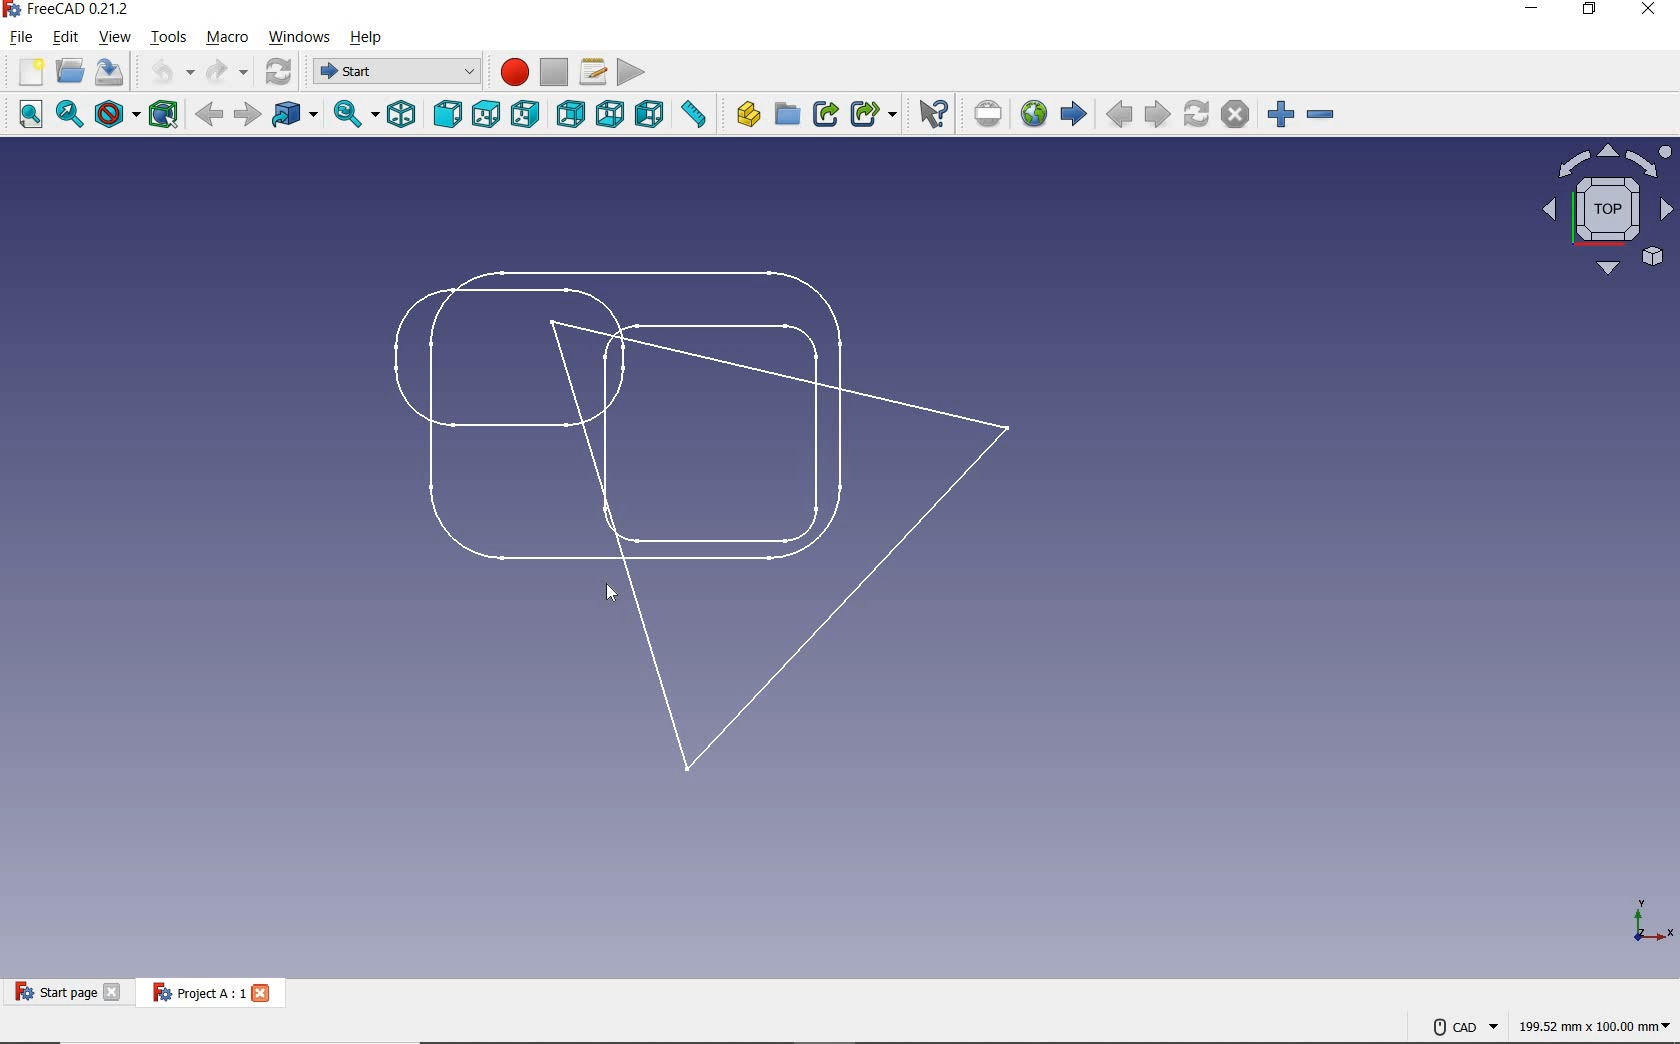  Describe the element at coordinates (1600, 216) in the screenshot. I see `VIEW OF THE PANE` at that location.